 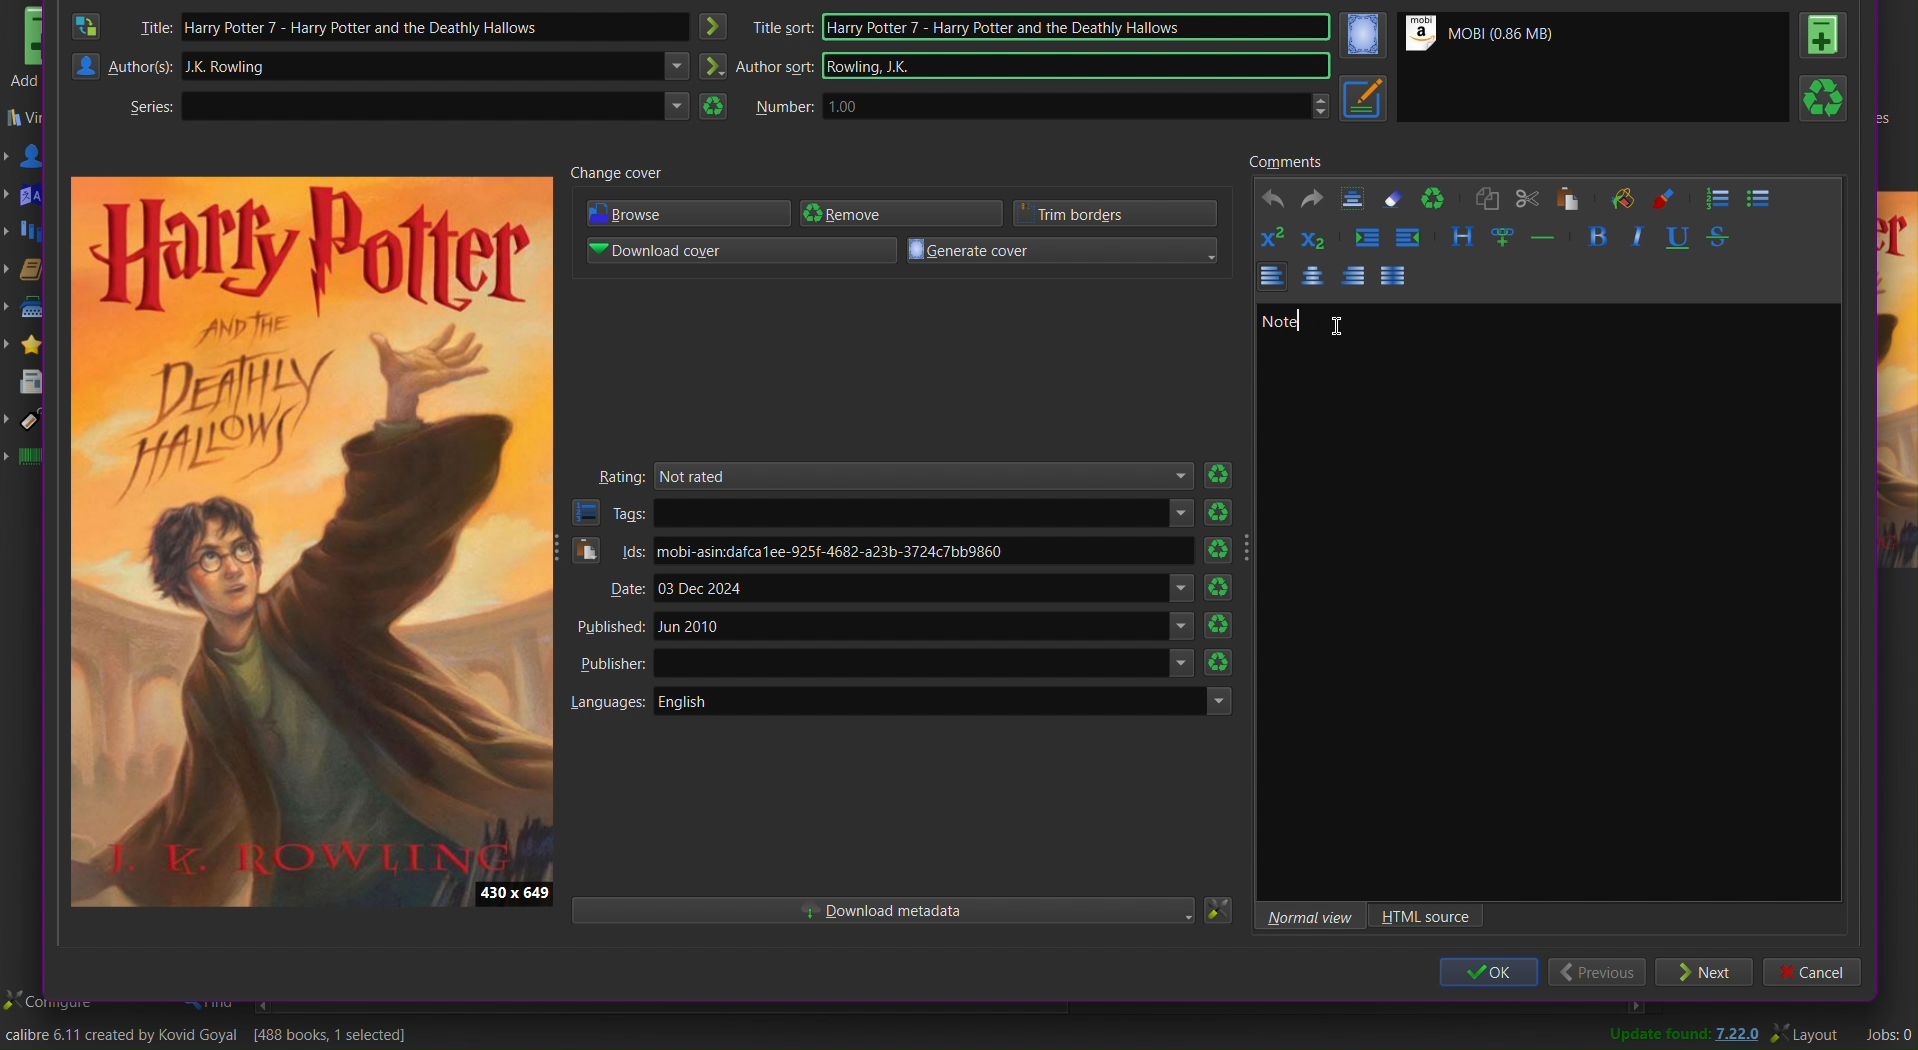 I want to click on Bullet List, so click(x=1761, y=197).